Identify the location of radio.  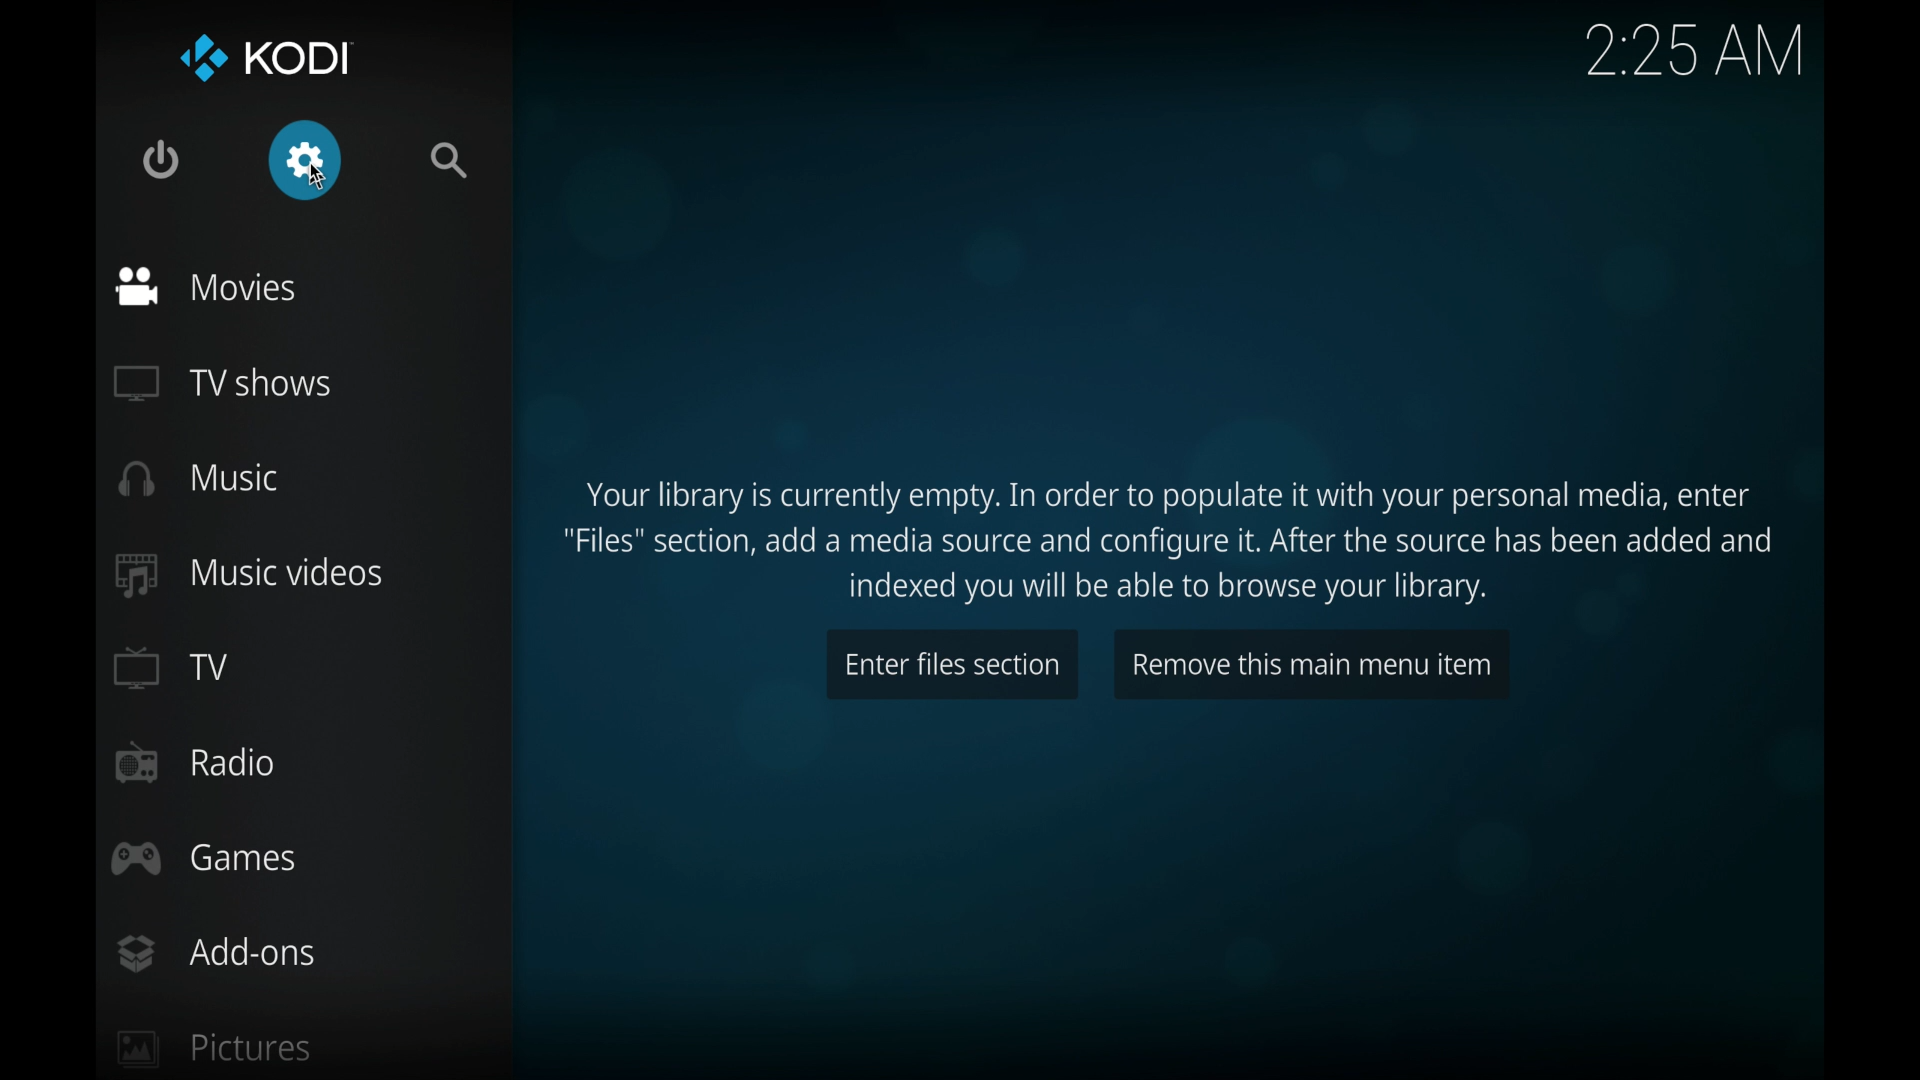
(194, 763).